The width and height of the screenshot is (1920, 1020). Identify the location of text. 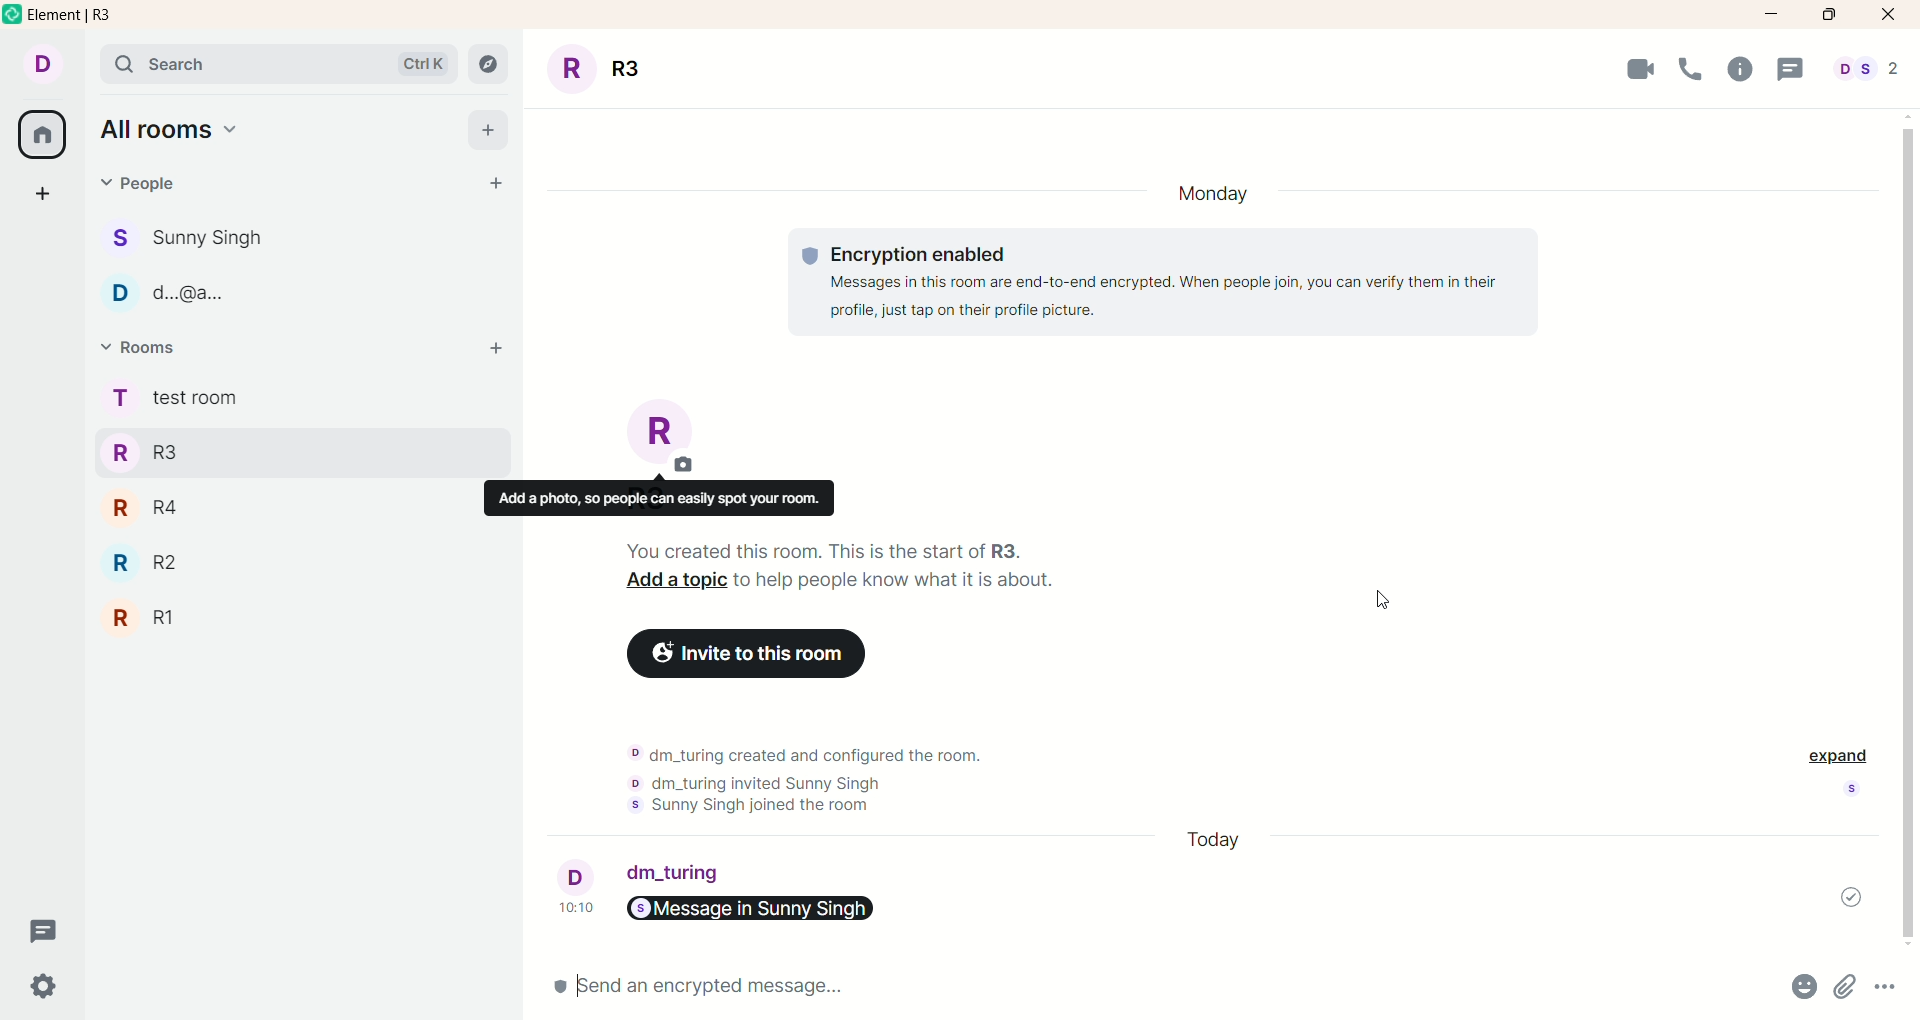
(1171, 283).